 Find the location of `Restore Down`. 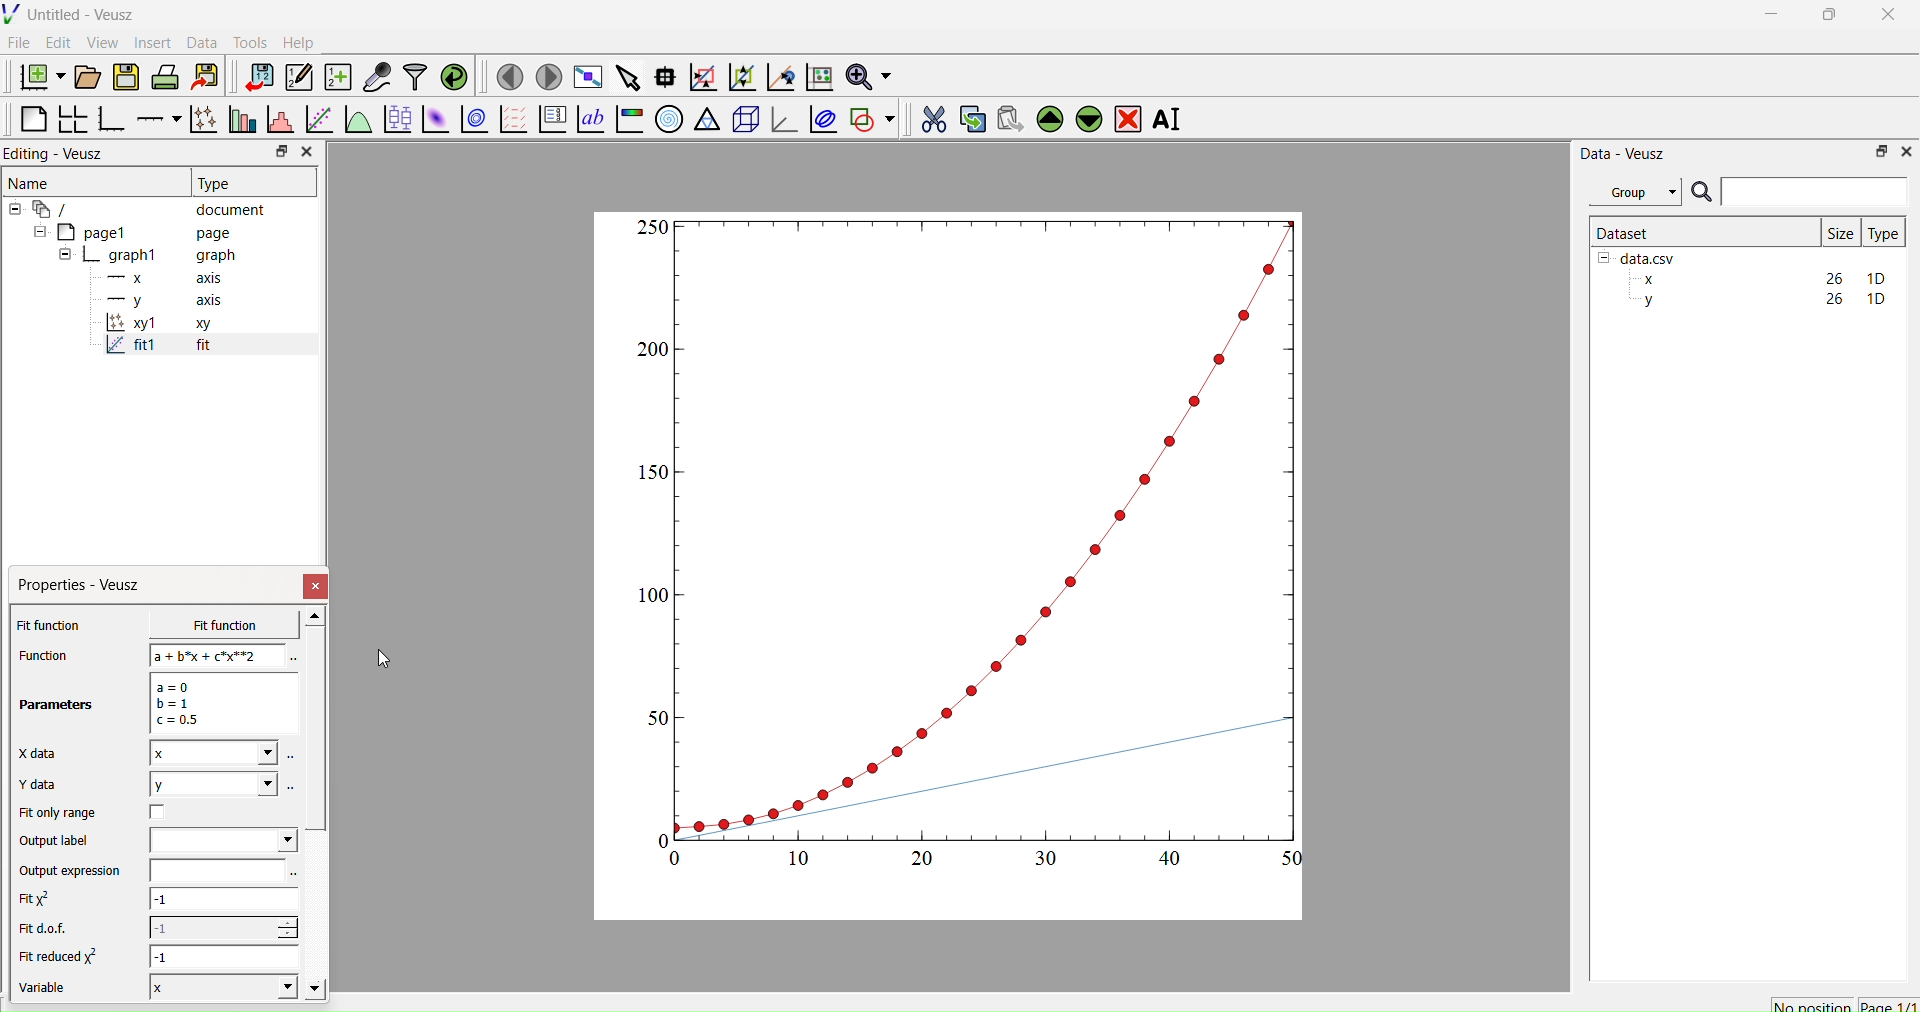

Restore Down is located at coordinates (1825, 17).